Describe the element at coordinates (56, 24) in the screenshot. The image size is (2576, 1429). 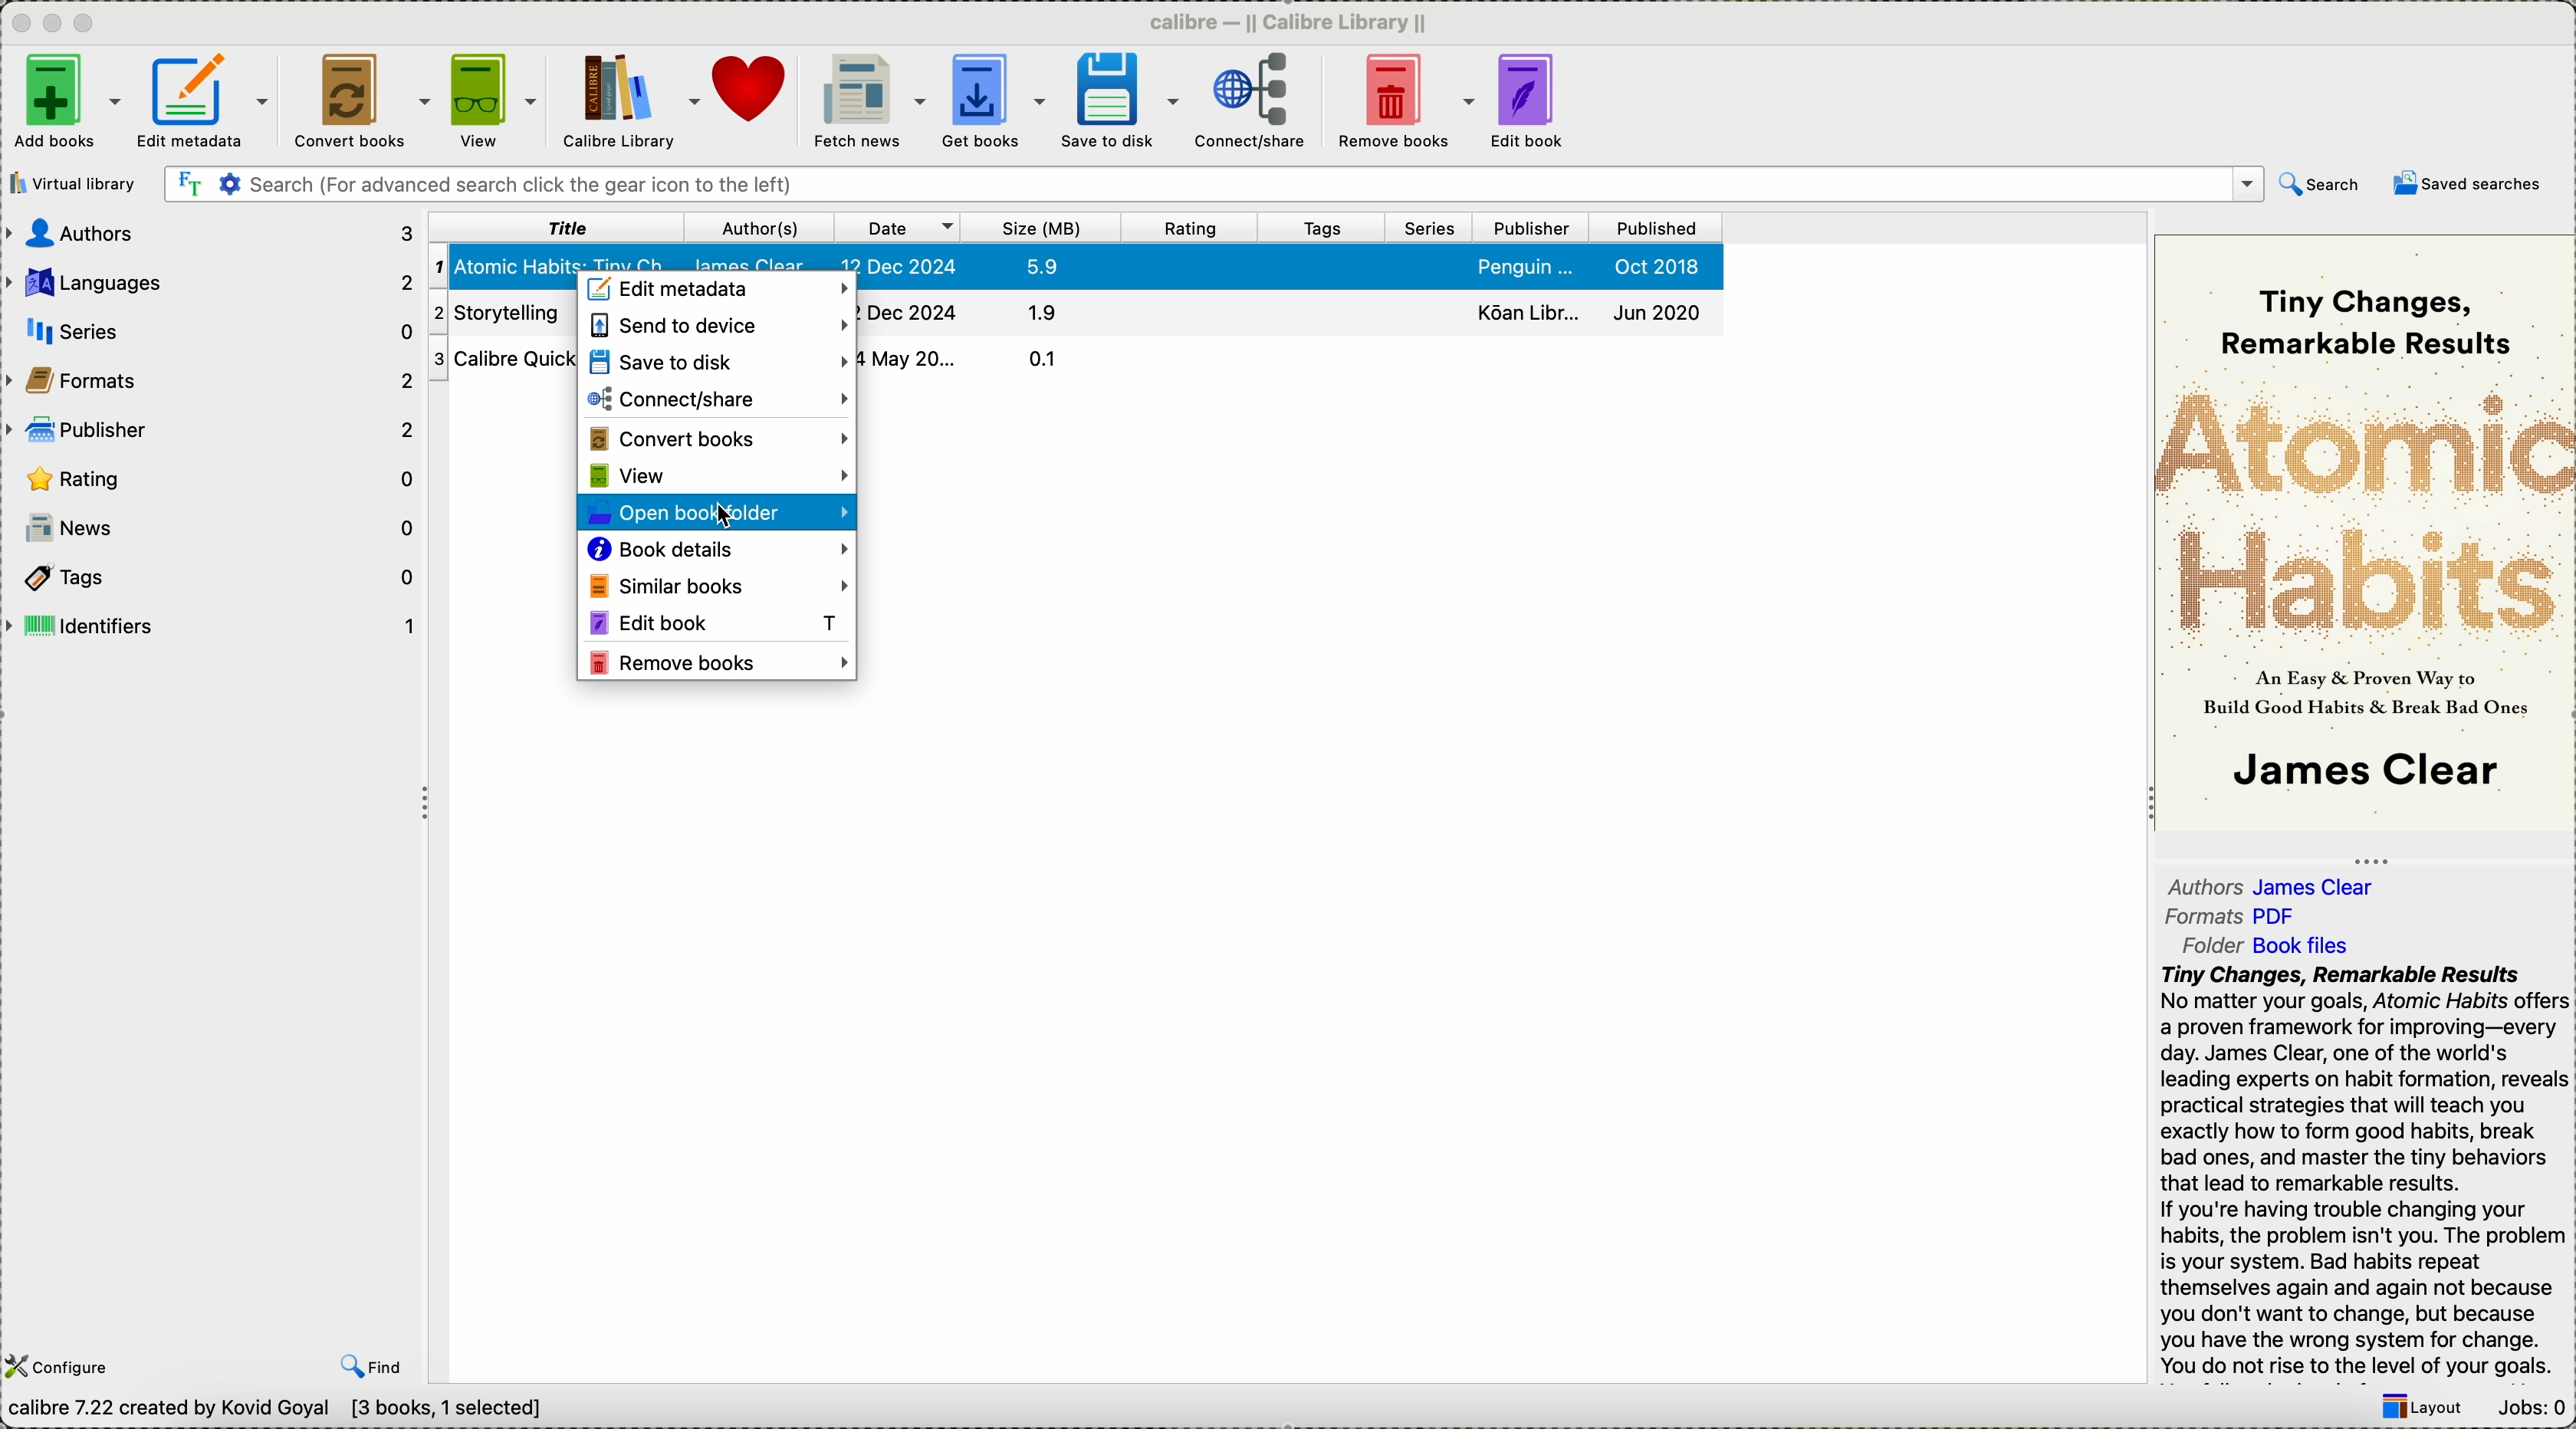
I see `disable buttons program` at that location.